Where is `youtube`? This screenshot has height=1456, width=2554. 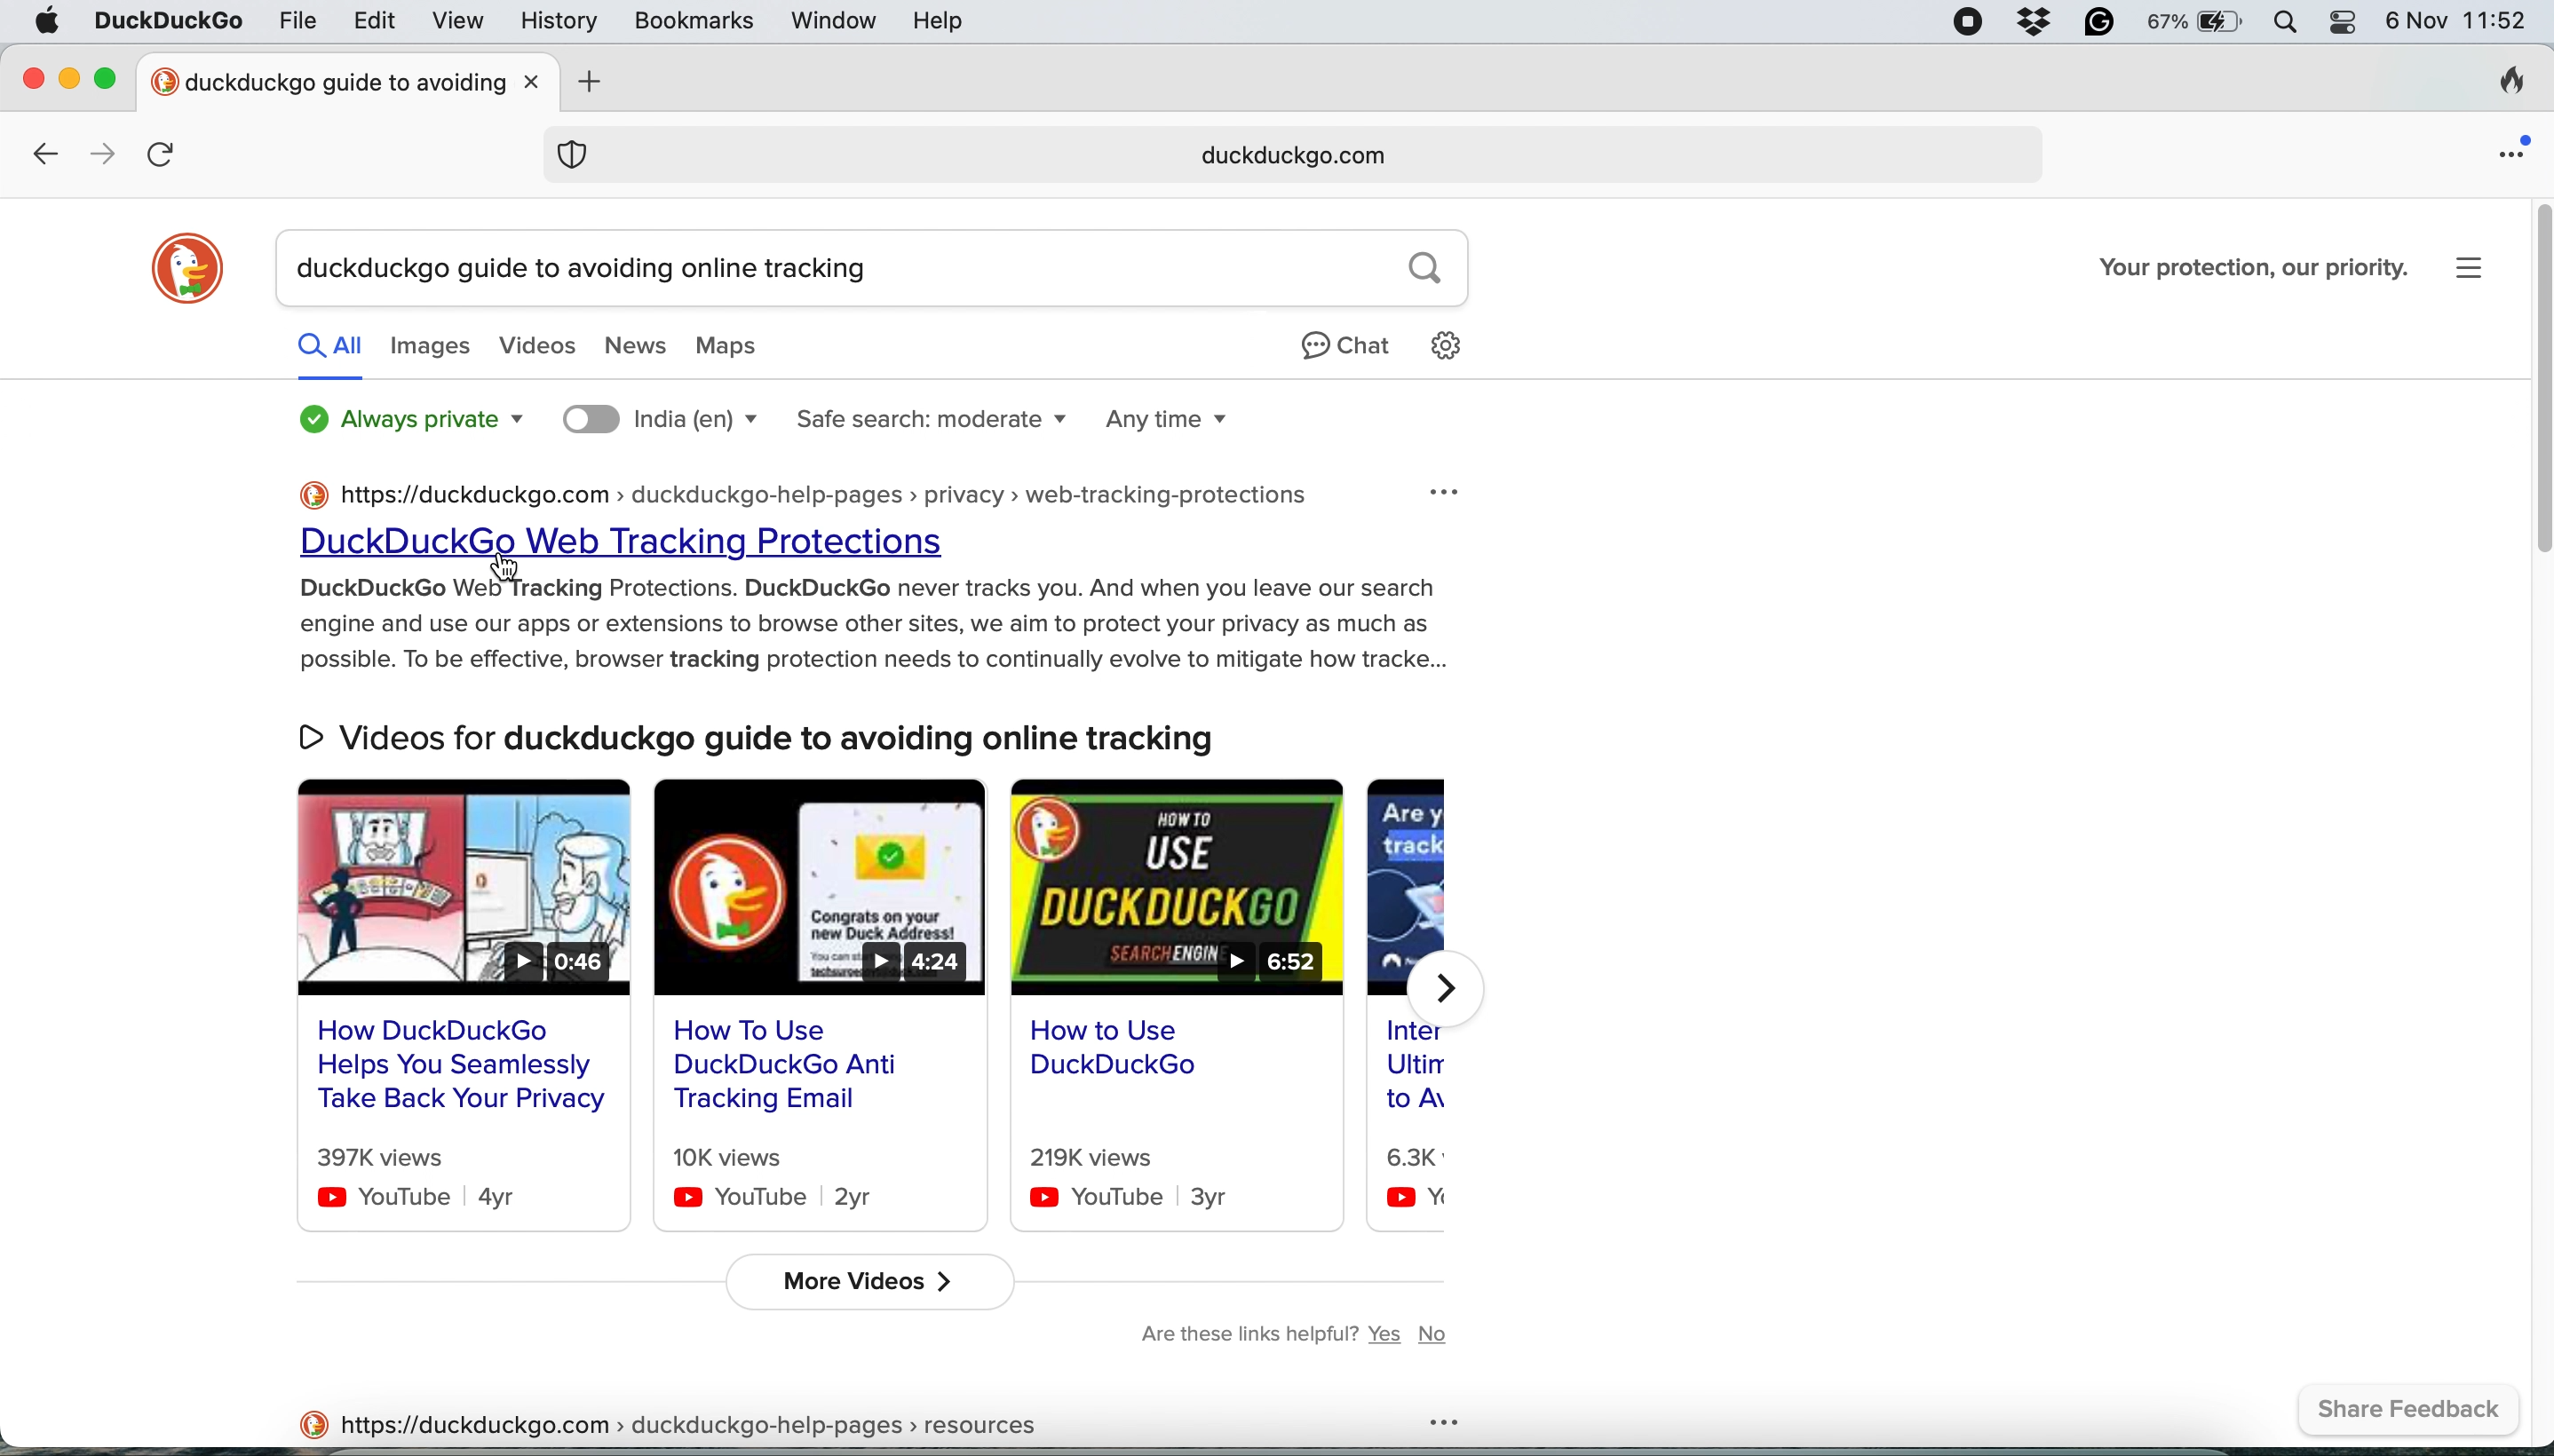
youtube is located at coordinates (1440, 1193).